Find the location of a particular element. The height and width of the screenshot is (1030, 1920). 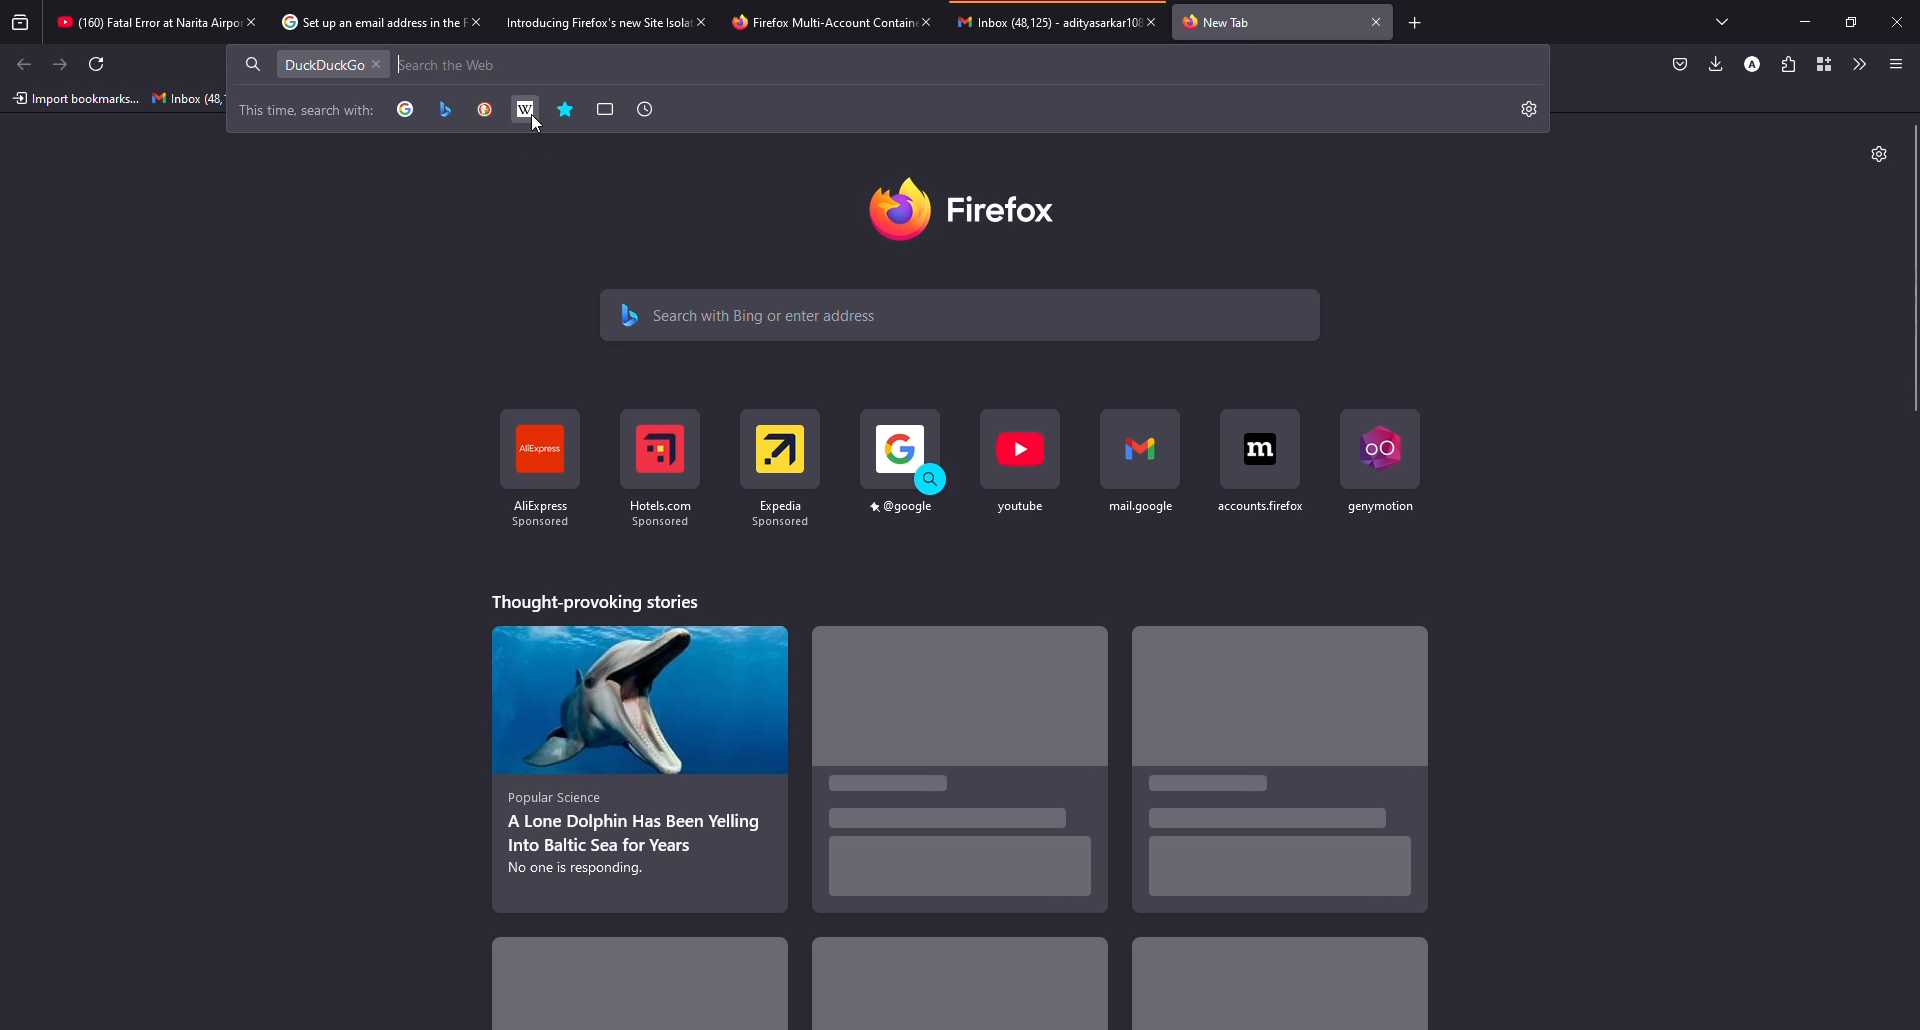

Cursor is located at coordinates (539, 123).